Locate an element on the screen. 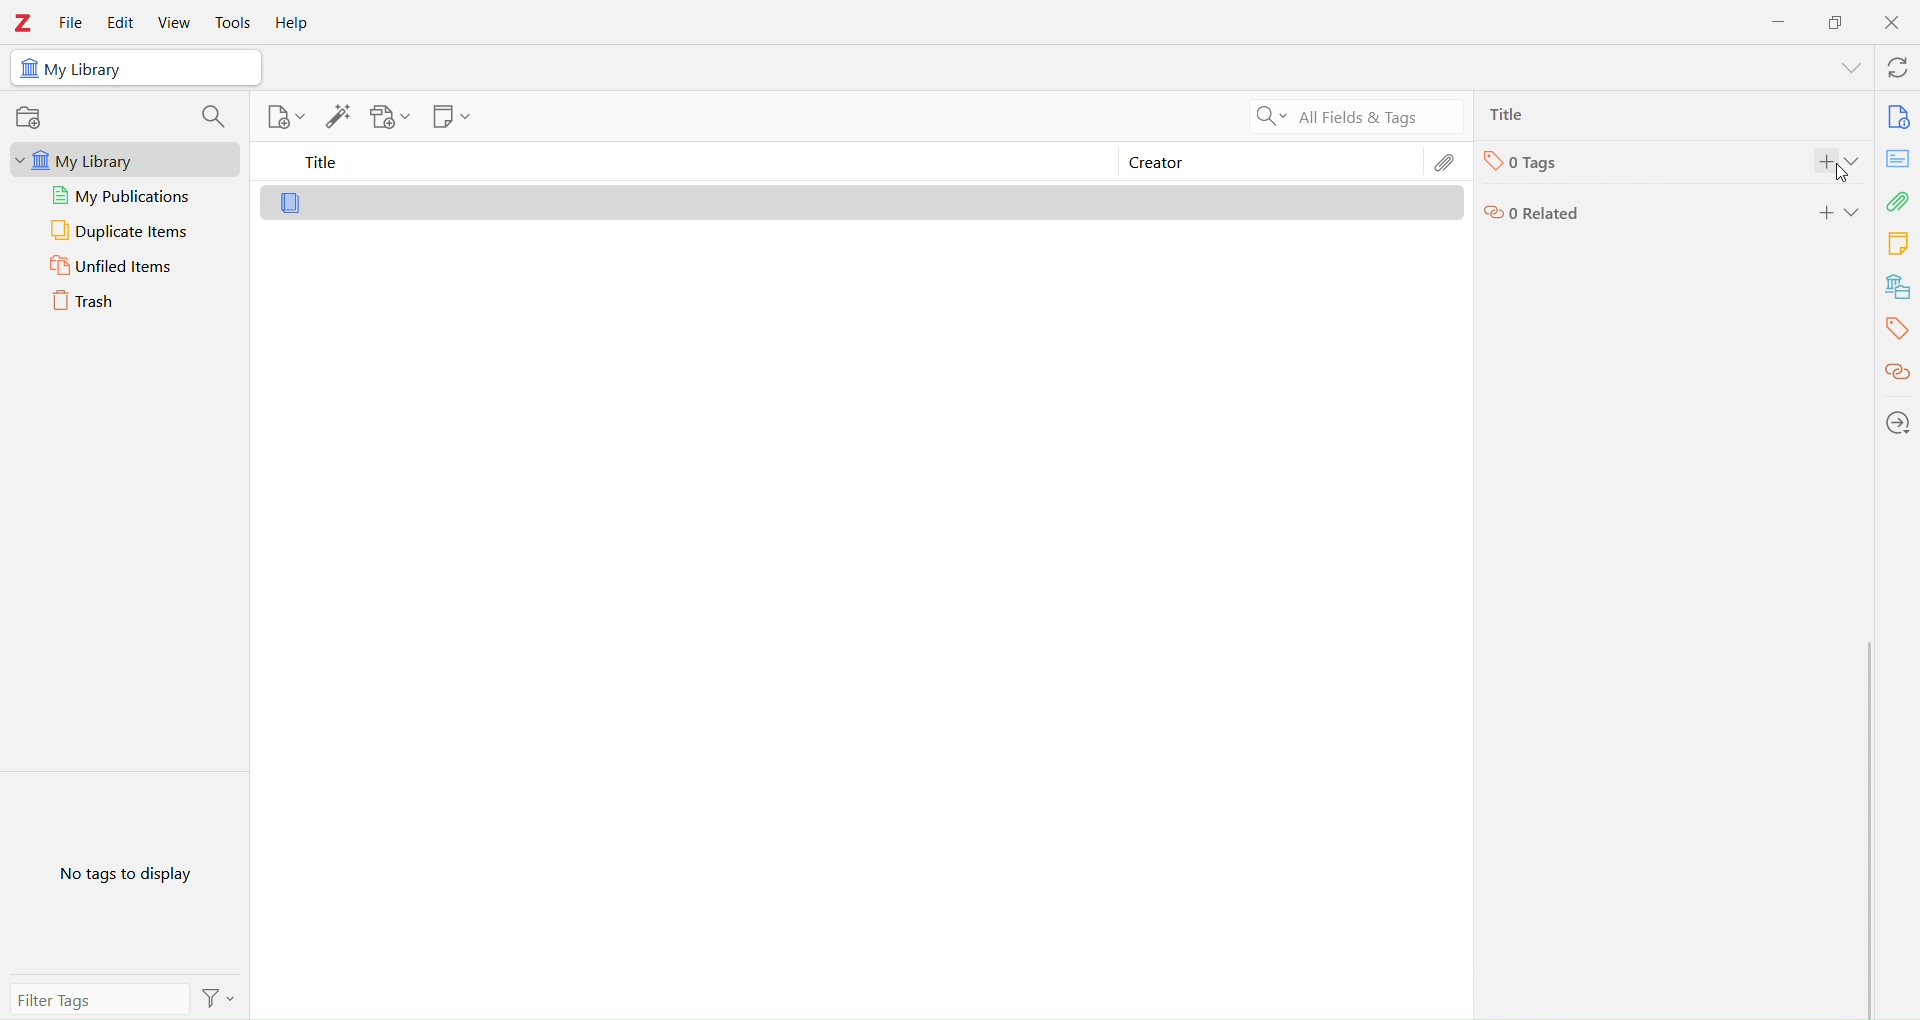  My Library is located at coordinates (124, 160).